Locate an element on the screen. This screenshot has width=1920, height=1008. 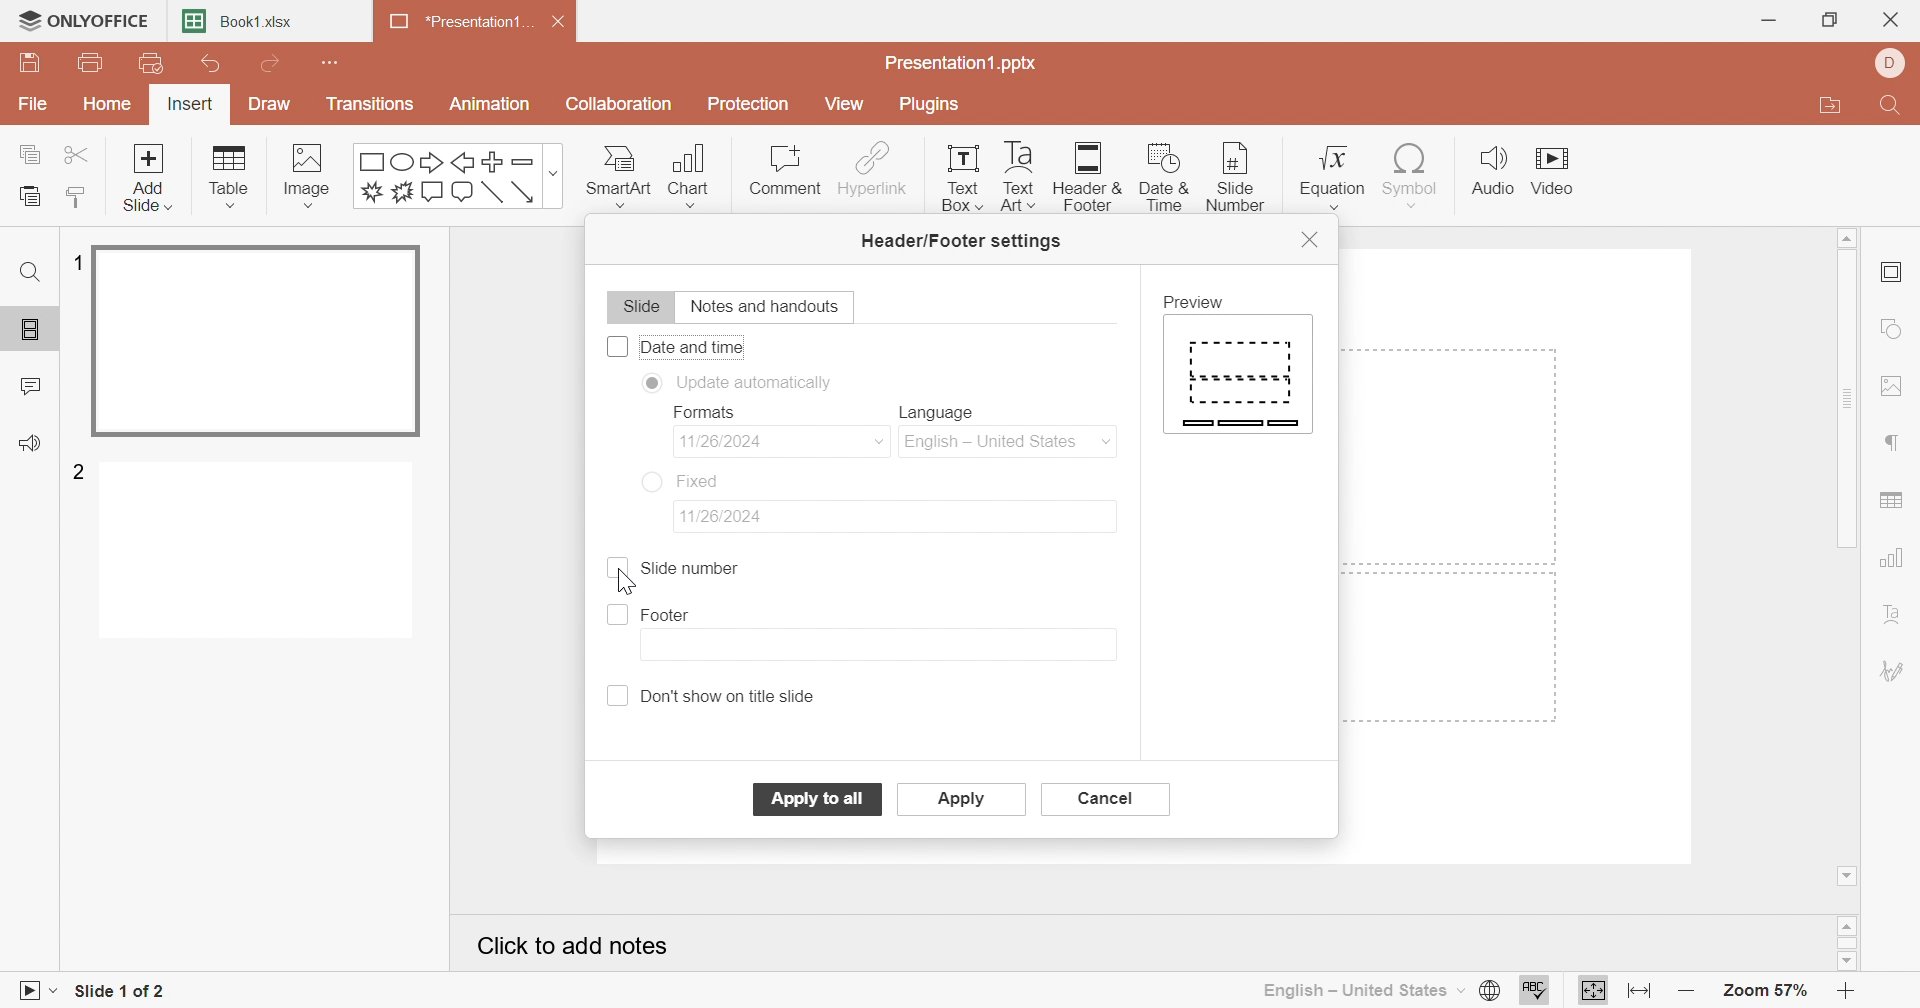
Scroll Down is located at coordinates (1843, 959).